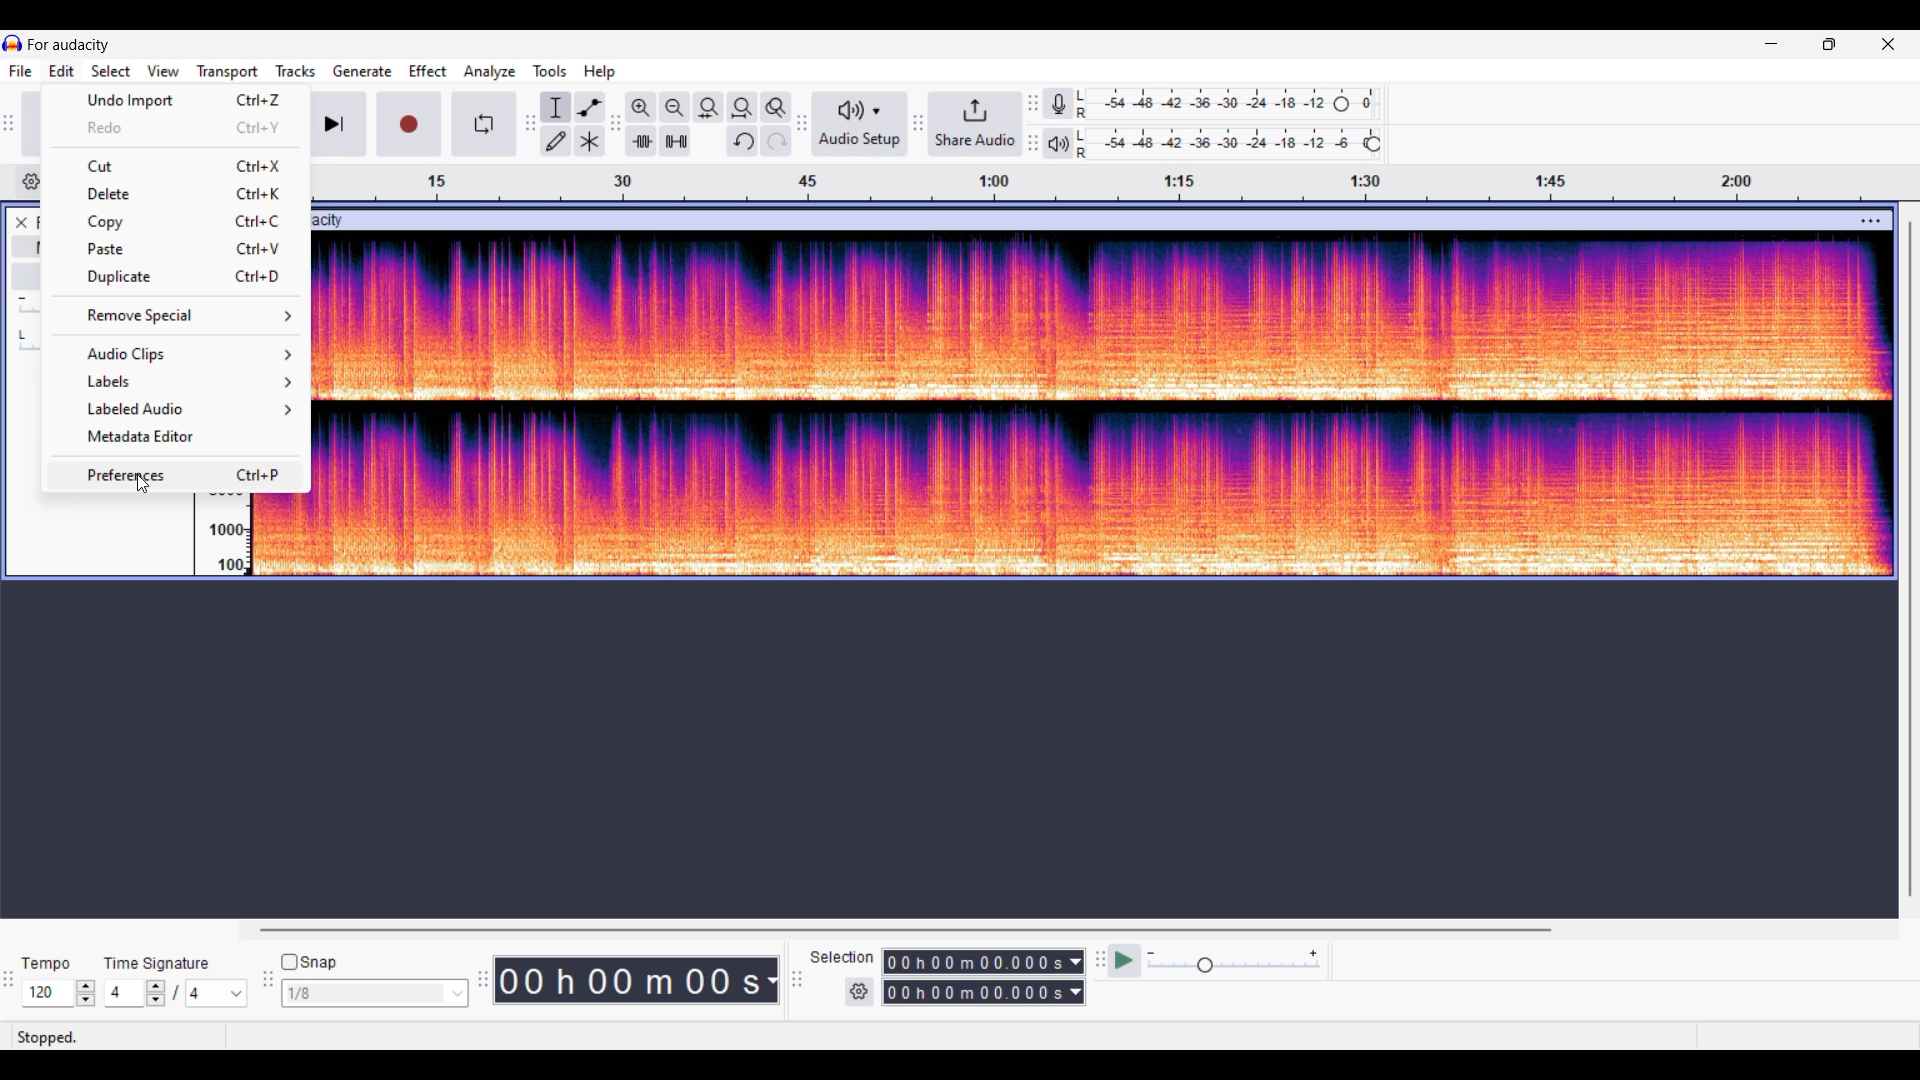  What do you see at coordinates (860, 123) in the screenshot?
I see `Audio setup` at bounding box center [860, 123].